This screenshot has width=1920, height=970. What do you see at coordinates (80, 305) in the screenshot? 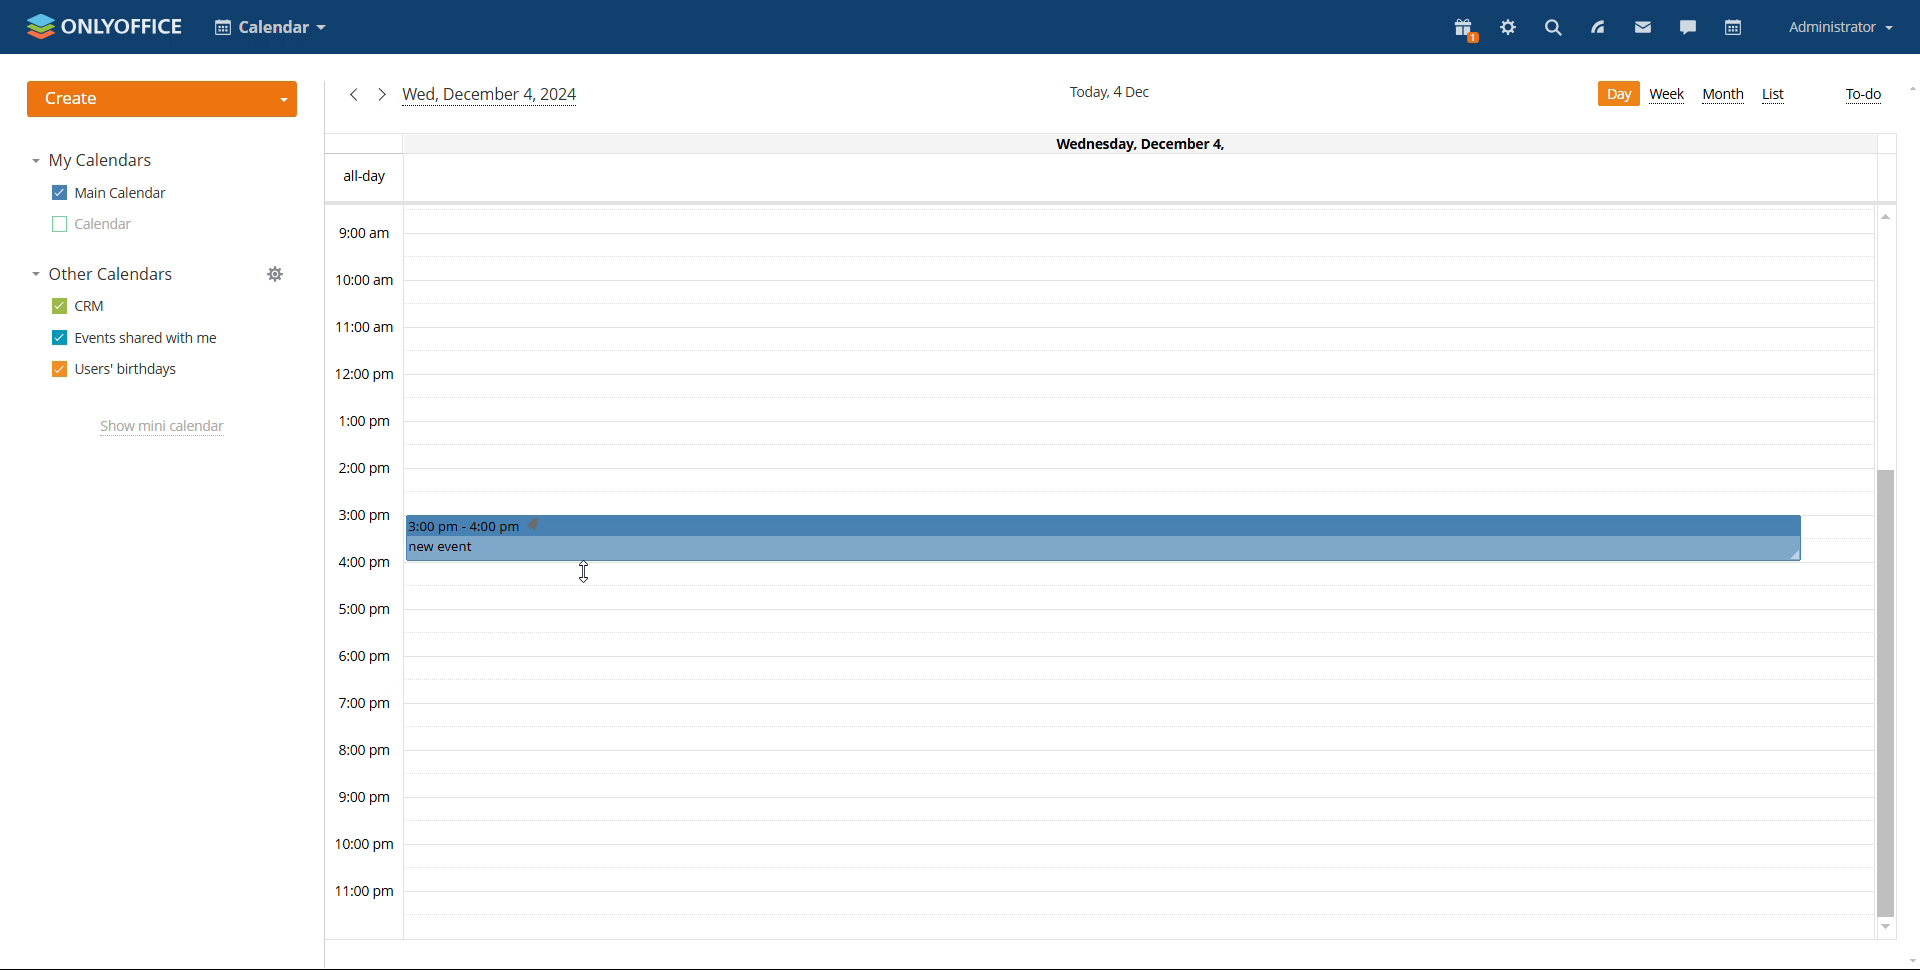
I see `crm` at bounding box center [80, 305].